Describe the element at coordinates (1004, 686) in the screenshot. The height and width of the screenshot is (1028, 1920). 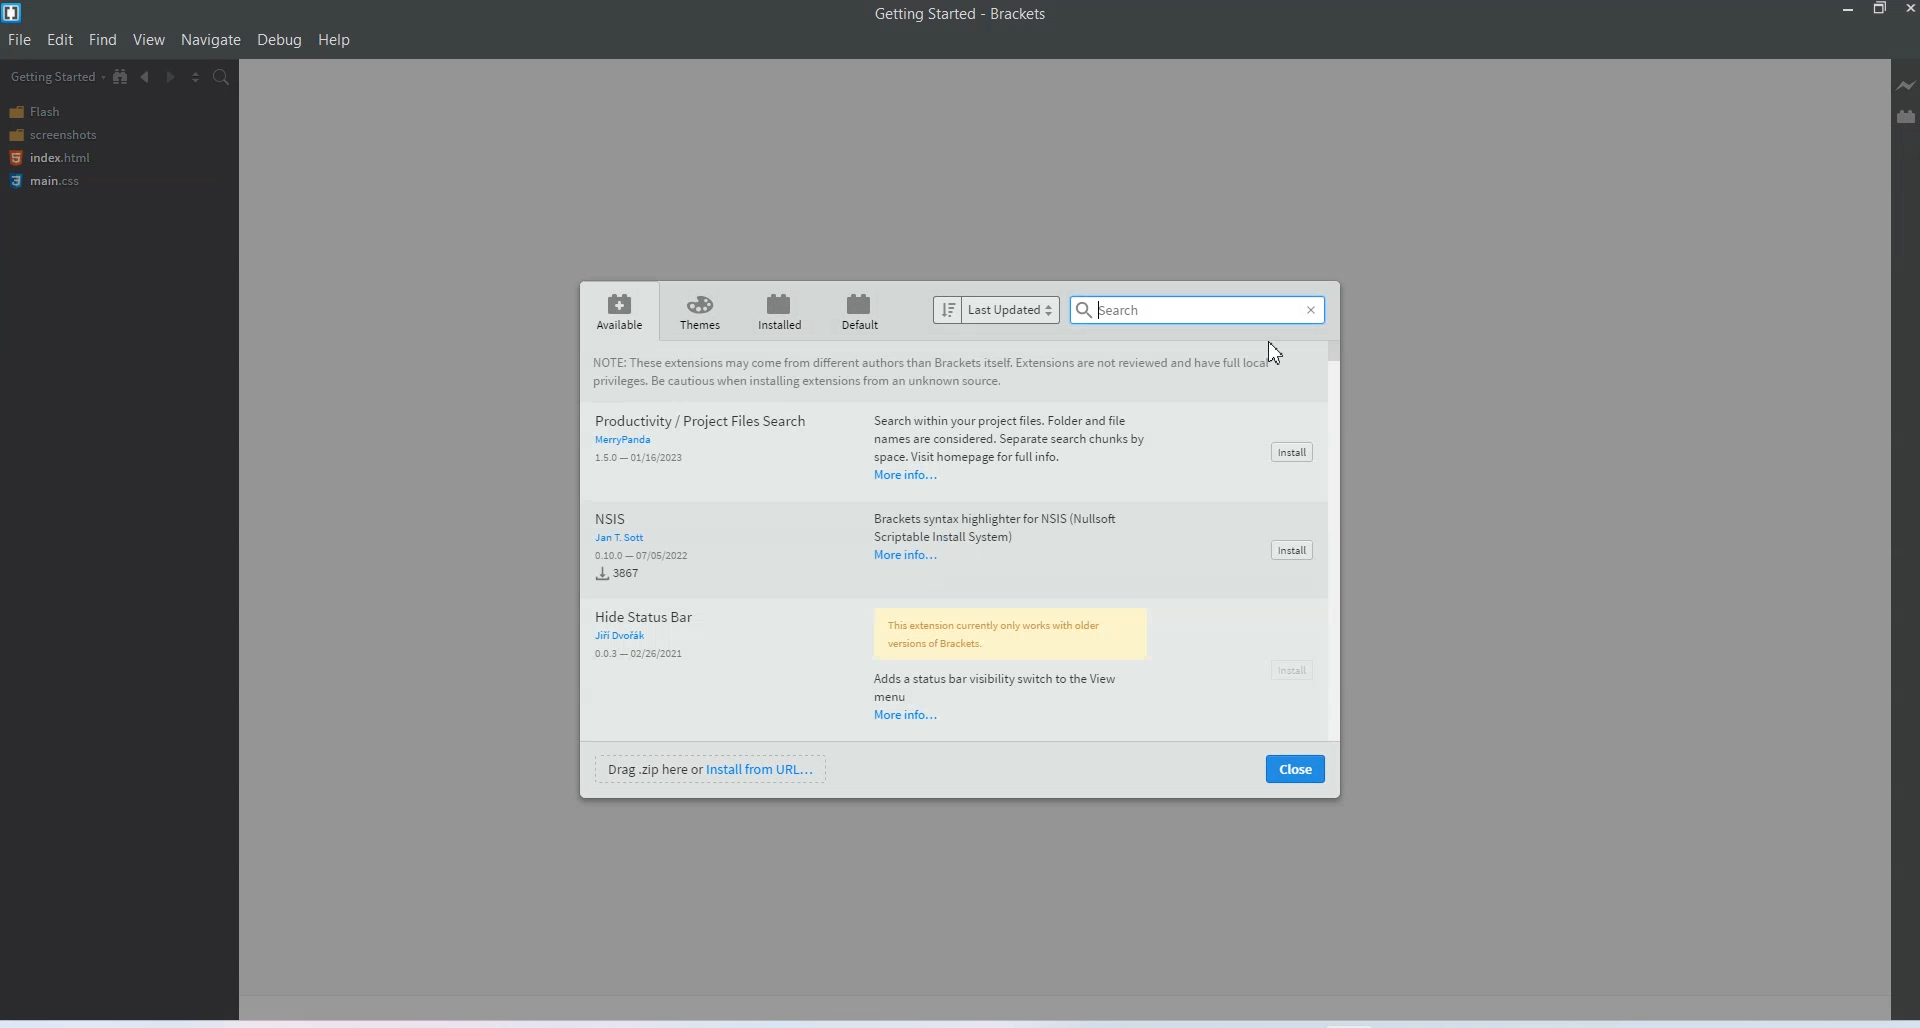
I see `Adds a status bar visibility switch in the View menu` at that location.